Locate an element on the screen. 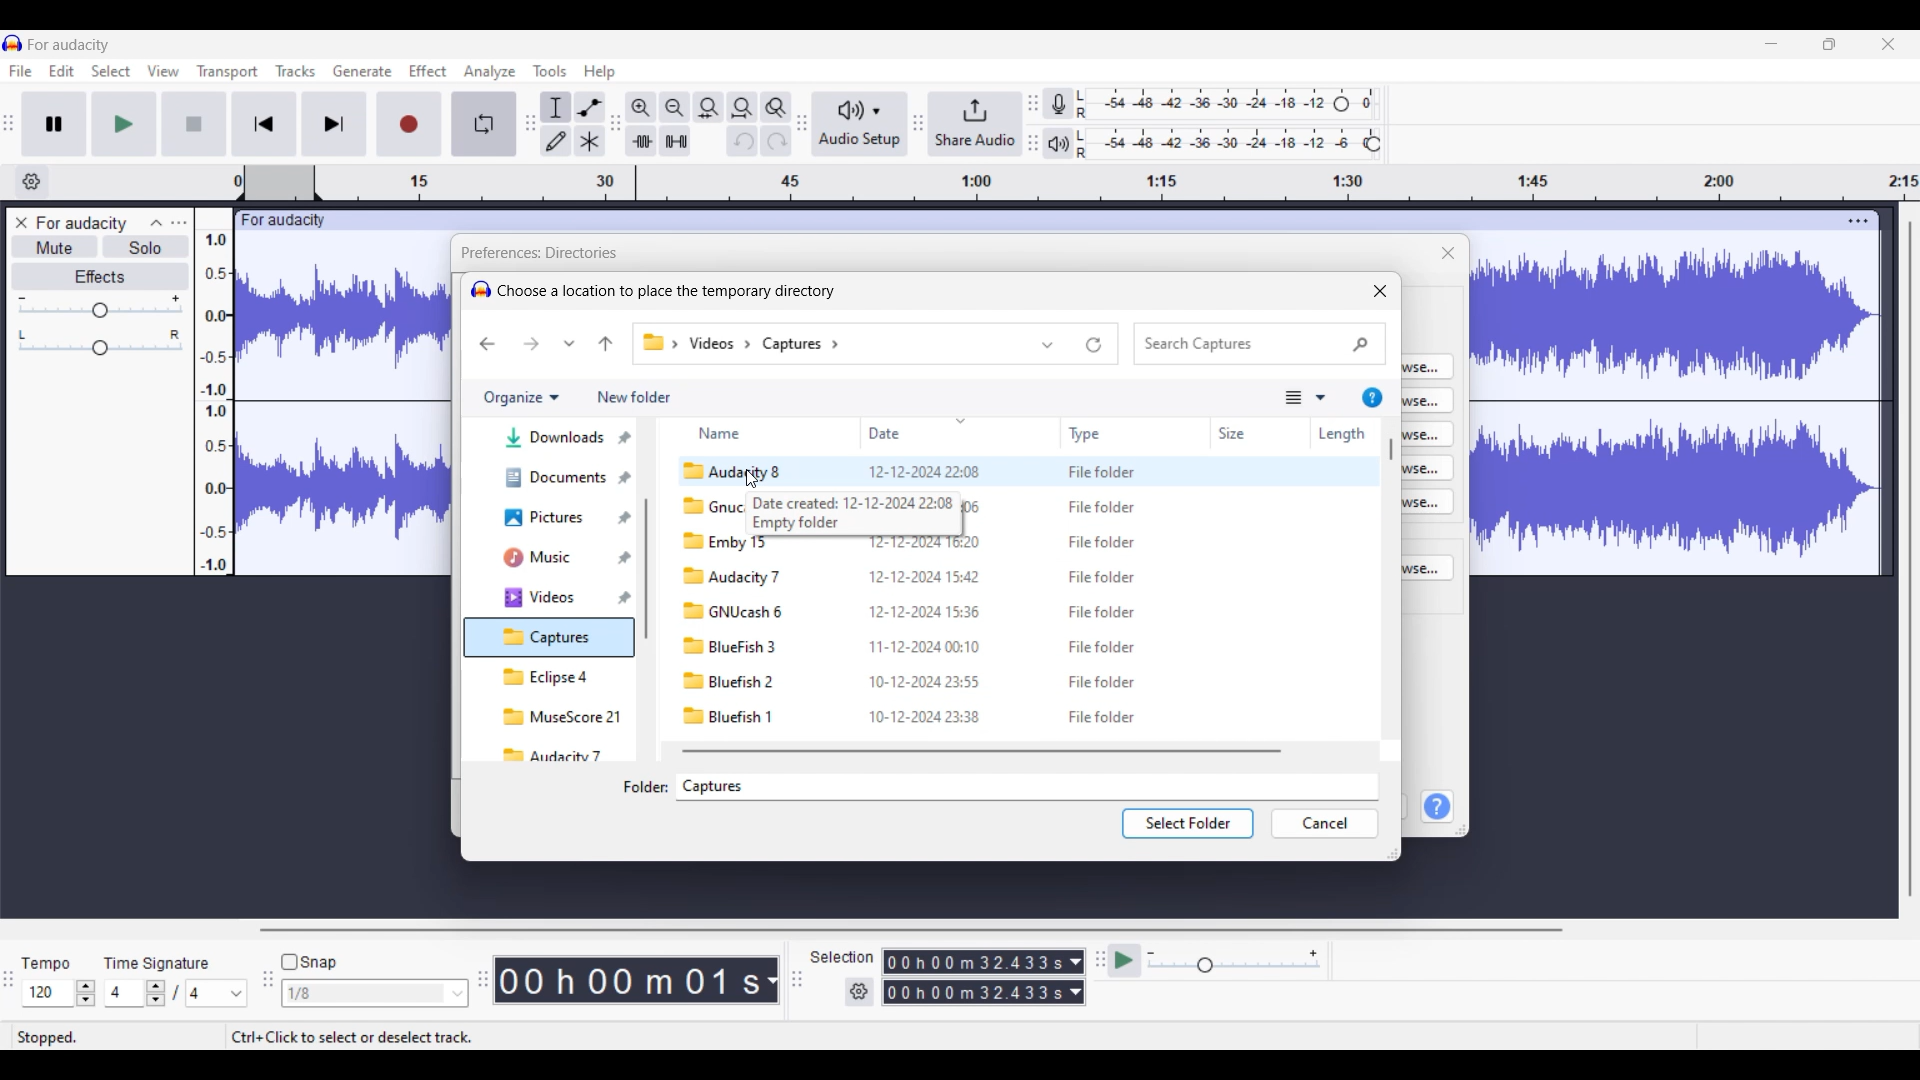  Zoom out is located at coordinates (675, 108).